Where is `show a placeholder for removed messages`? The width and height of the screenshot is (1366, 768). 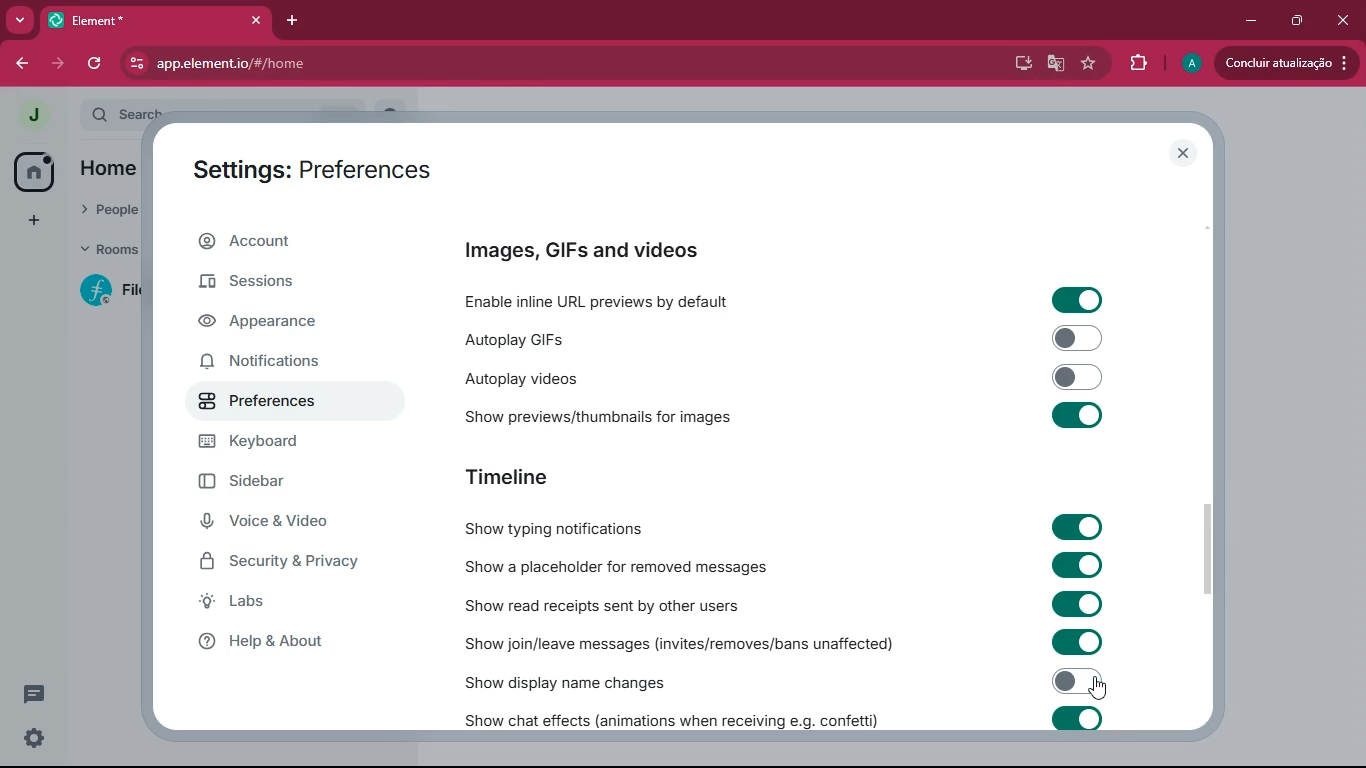
show a placeholder for removed messages is located at coordinates (628, 566).